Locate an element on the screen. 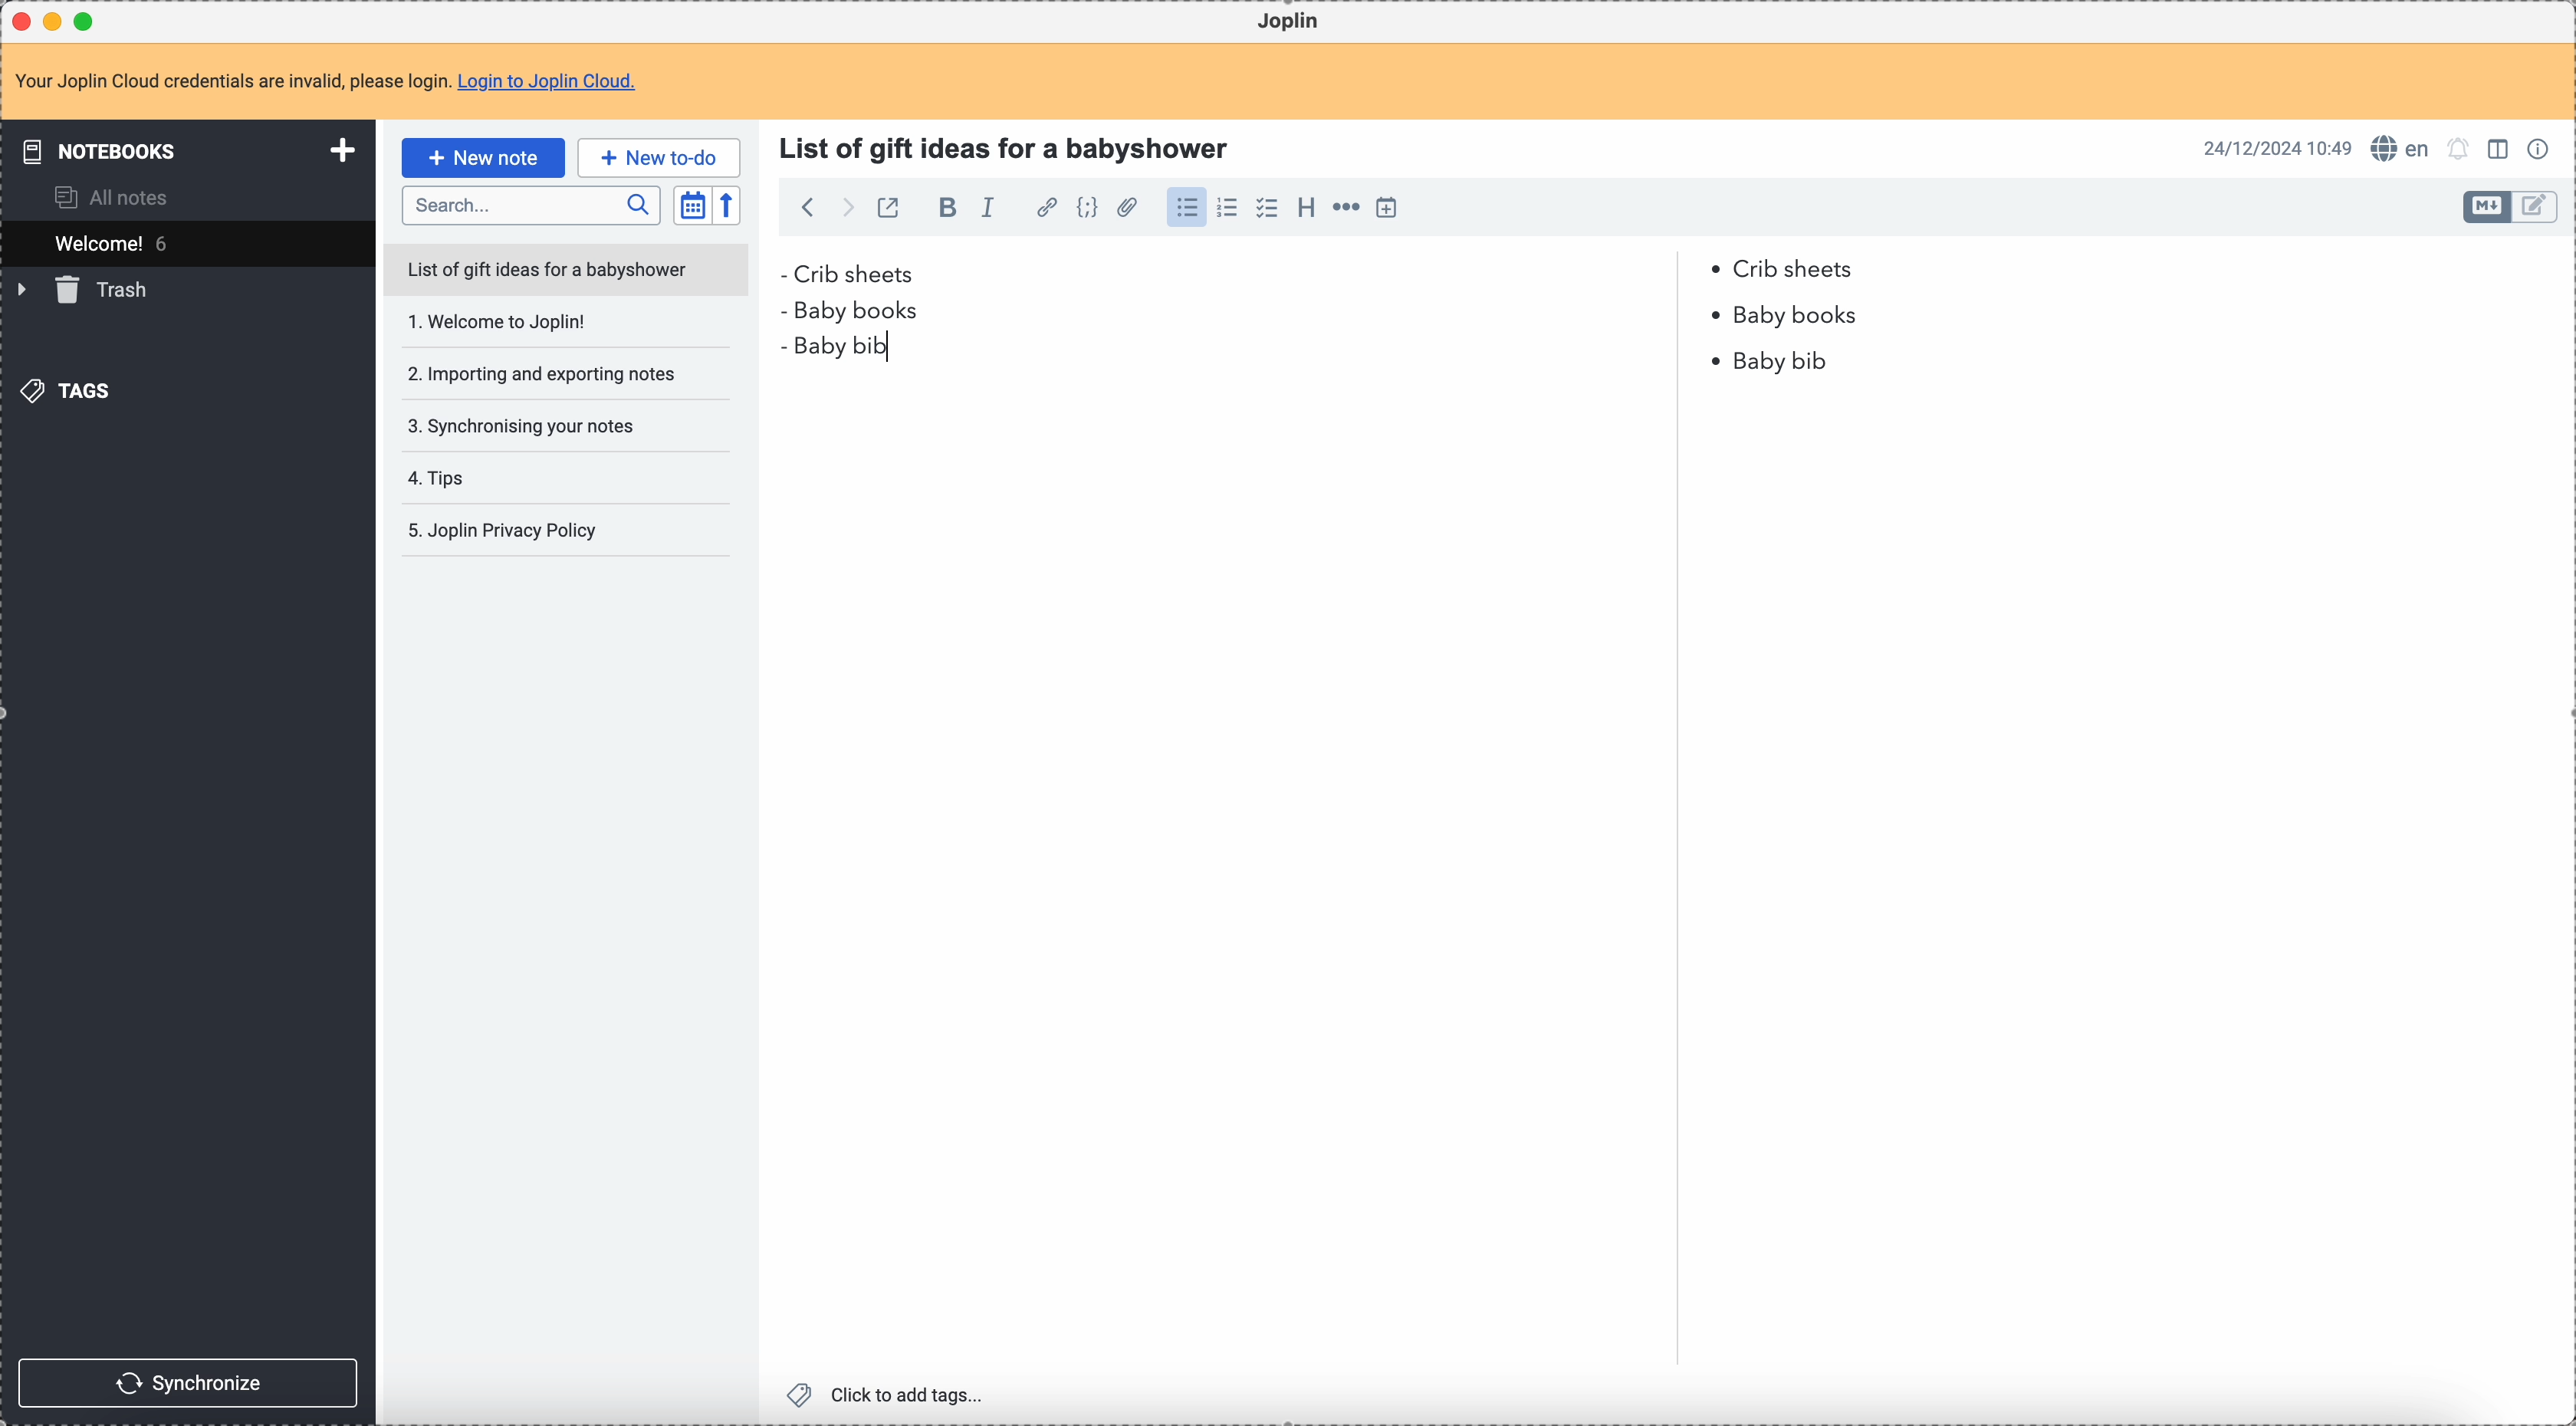 The height and width of the screenshot is (1426, 2576). Joplin is located at coordinates (1293, 22).